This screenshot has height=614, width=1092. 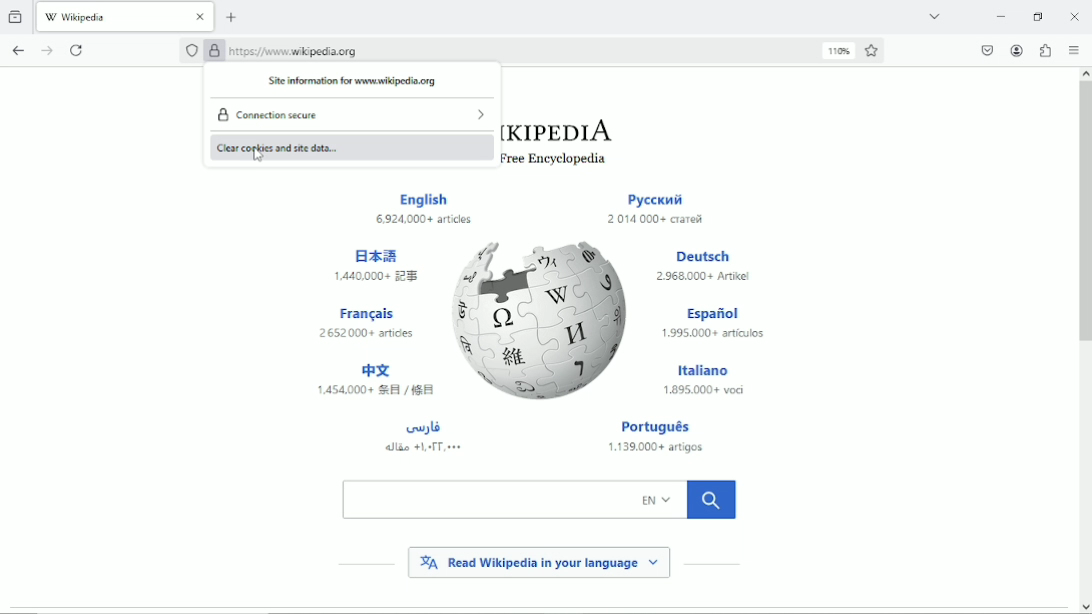 I want to click on link, so click(x=296, y=51).